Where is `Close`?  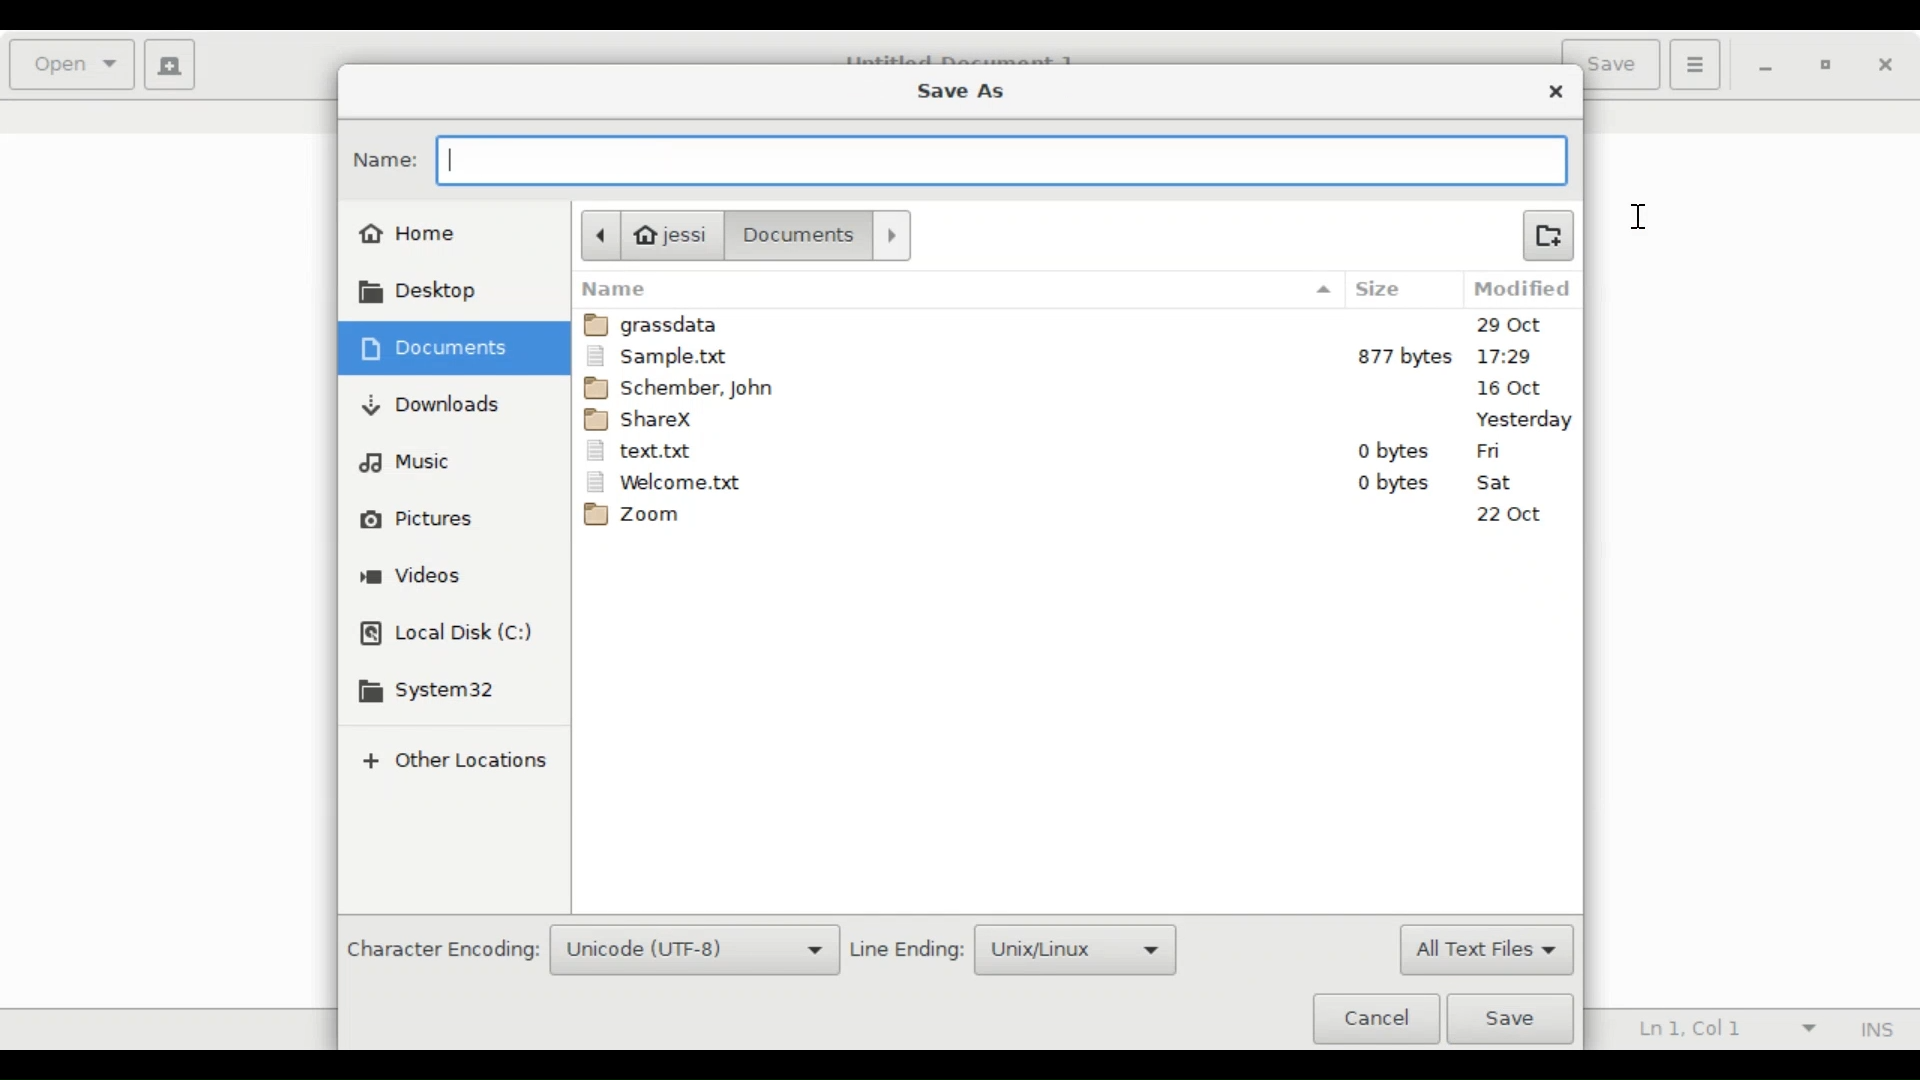
Close is located at coordinates (1558, 92).